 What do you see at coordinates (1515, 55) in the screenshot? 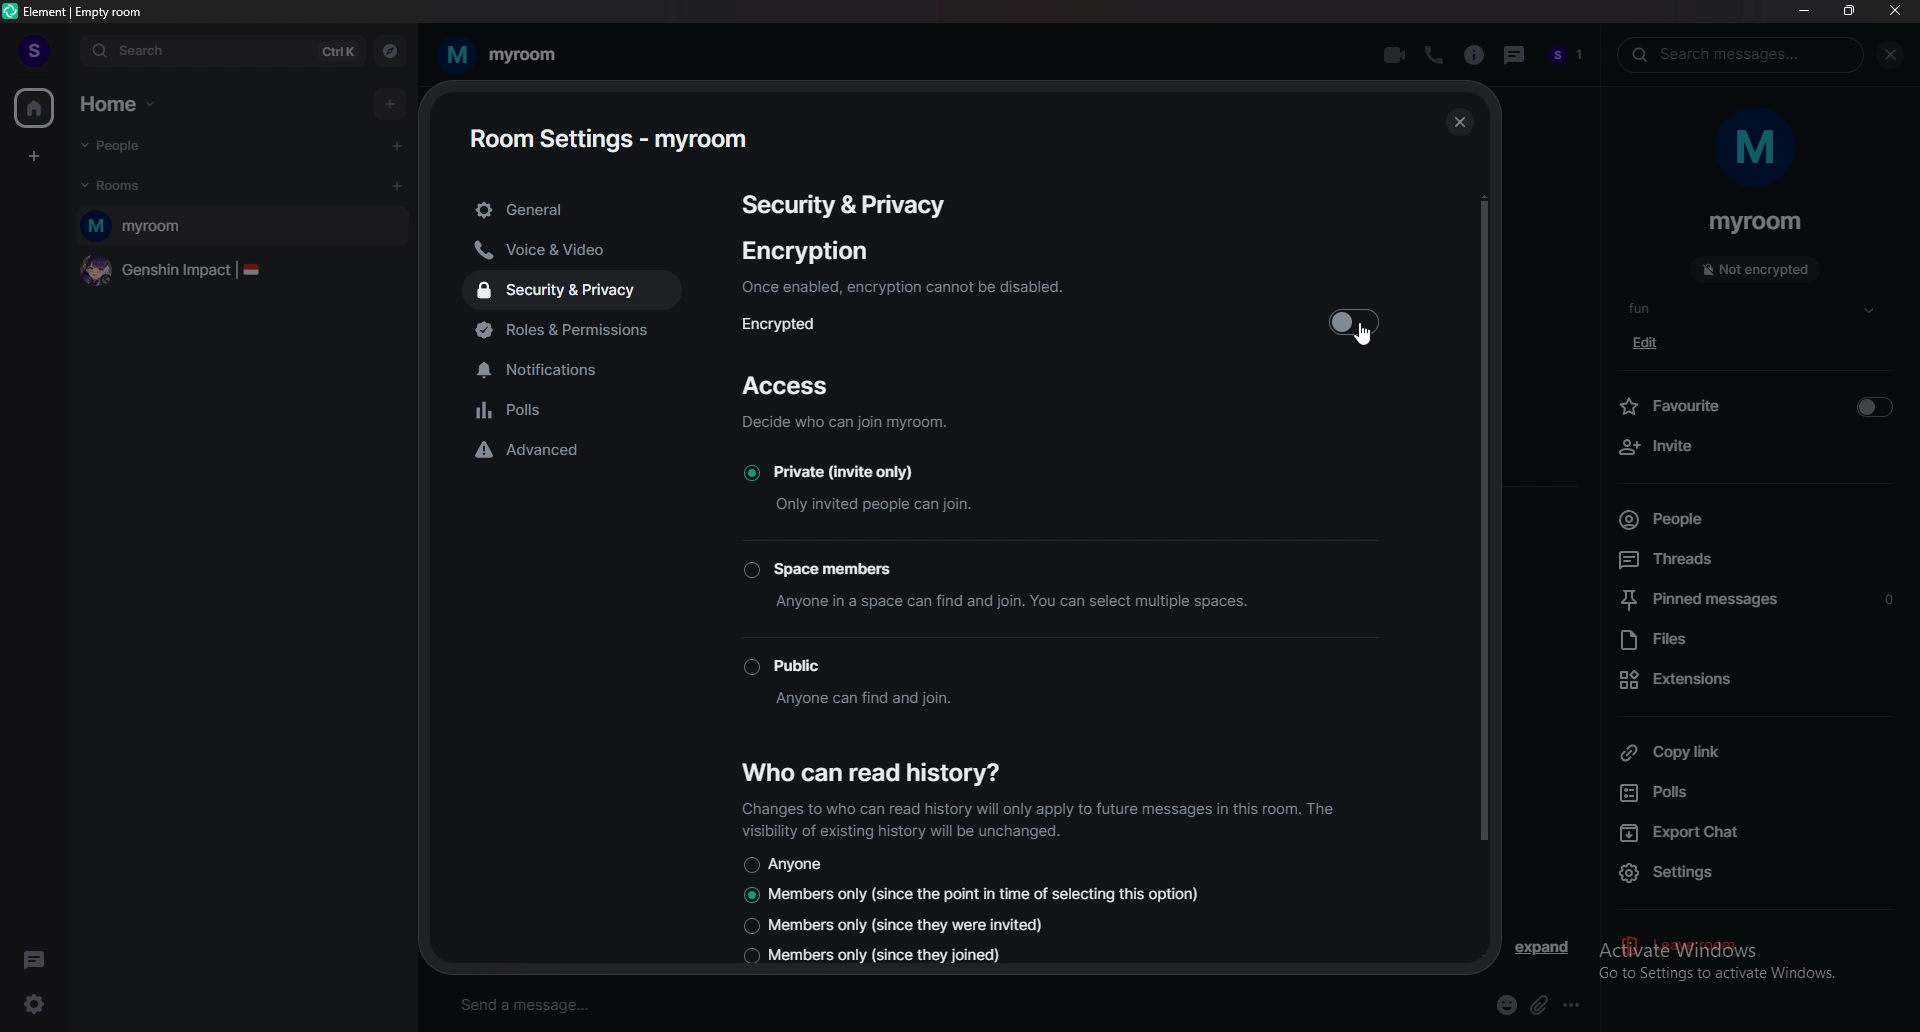
I see `threads` at bounding box center [1515, 55].